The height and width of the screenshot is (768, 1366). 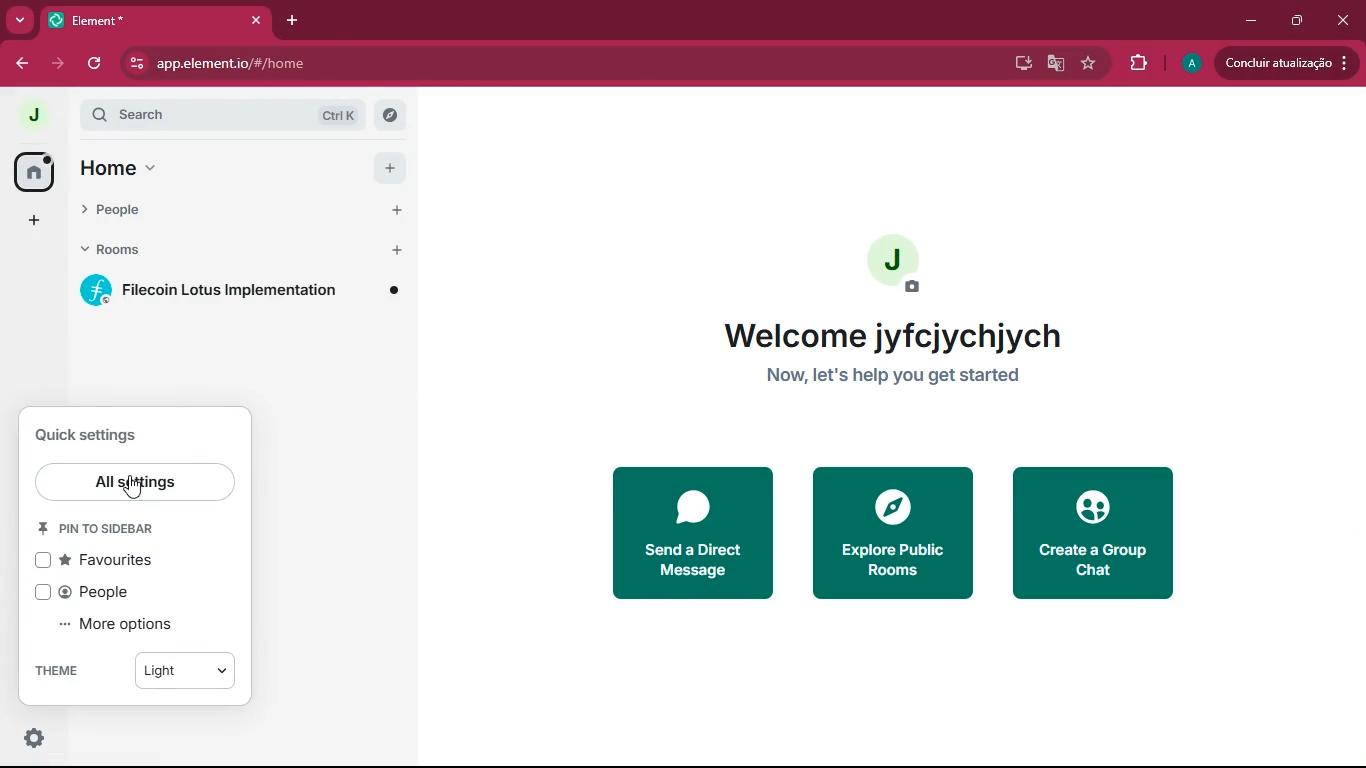 What do you see at coordinates (121, 528) in the screenshot?
I see `pin` at bounding box center [121, 528].